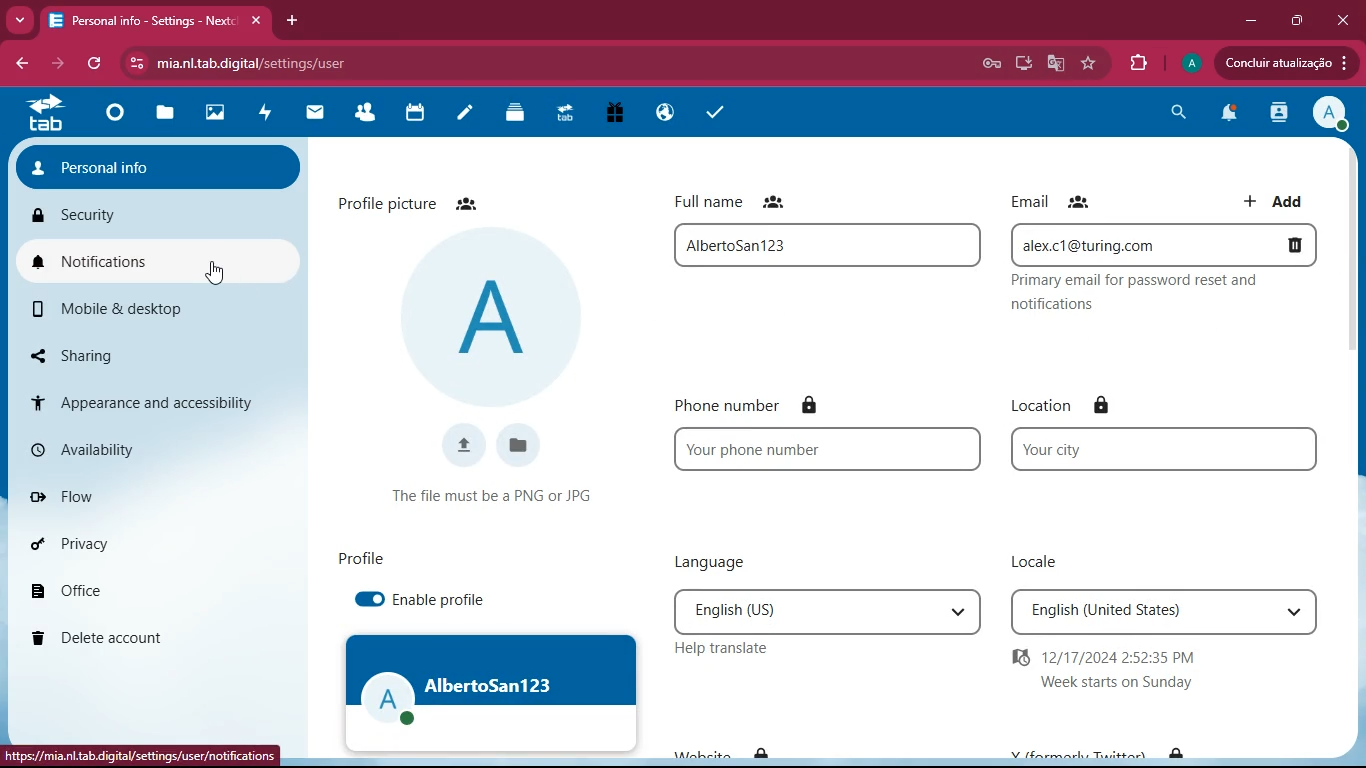 The height and width of the screenshot is (768, 1366). Describe the element at coordinates (398, 64) in the screenshot. I see `url` at that location.